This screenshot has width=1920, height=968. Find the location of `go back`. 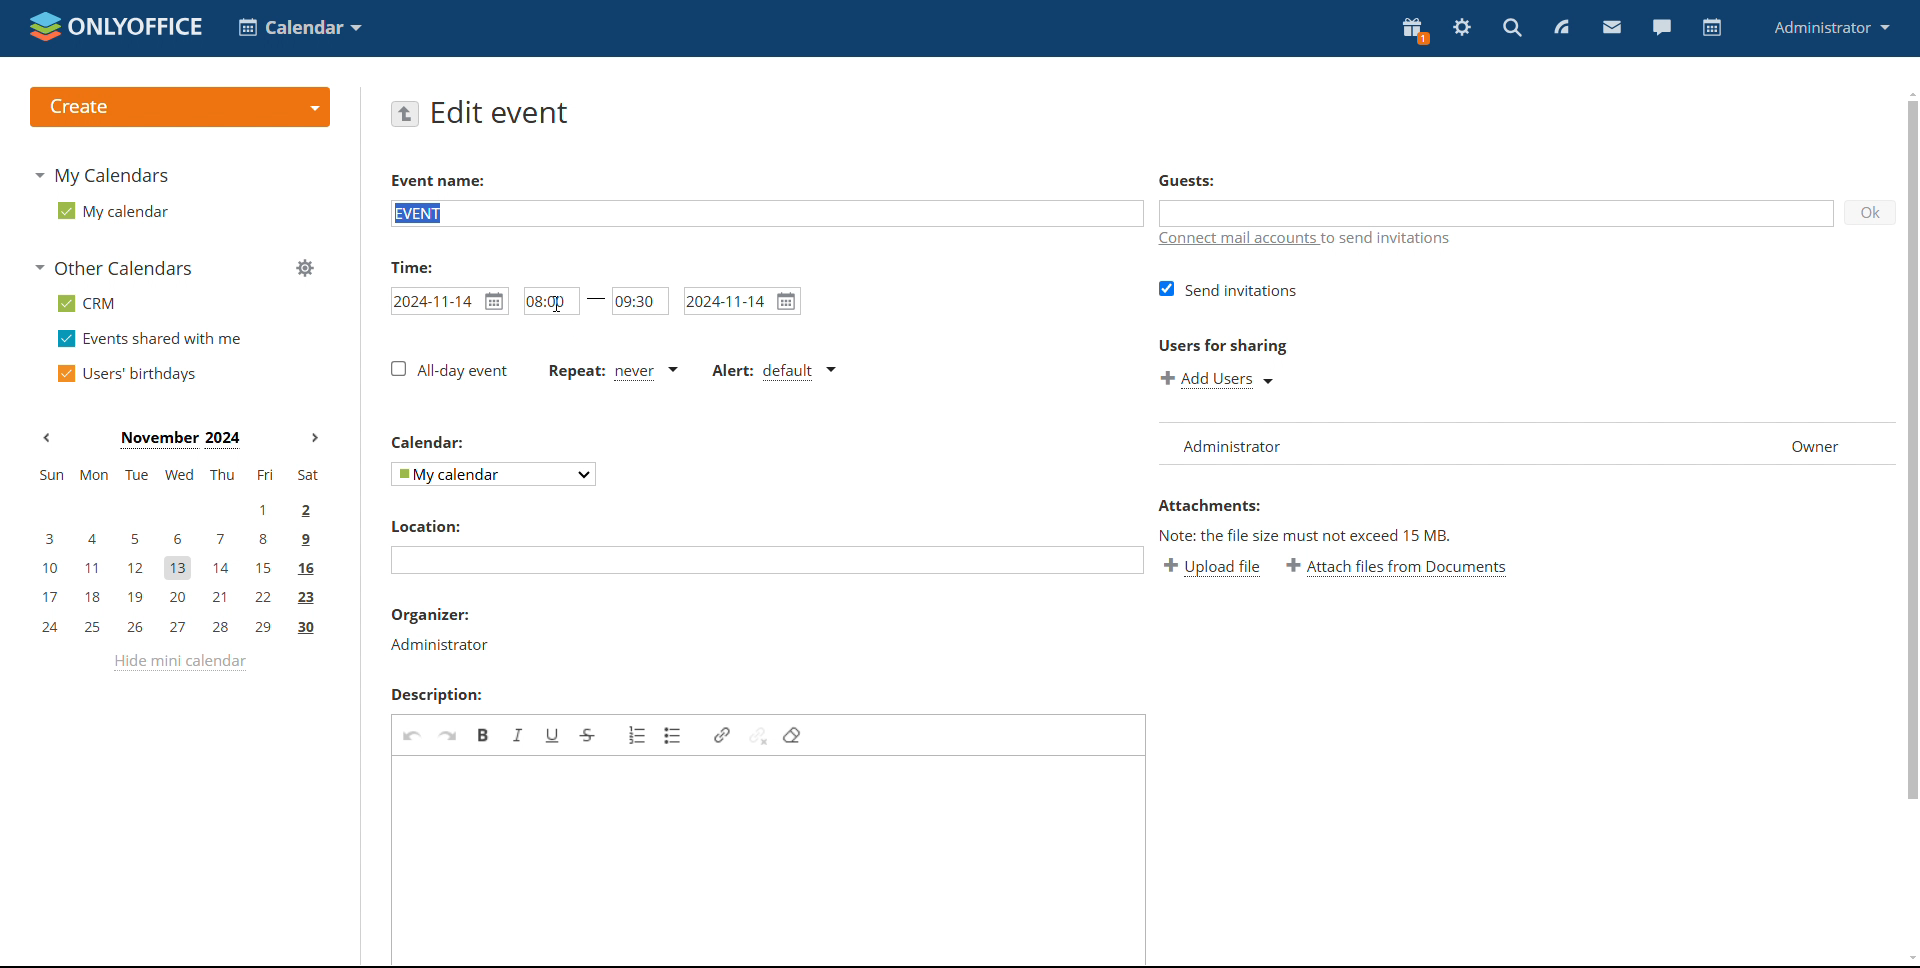

go back is located at coordinates (406, 114).